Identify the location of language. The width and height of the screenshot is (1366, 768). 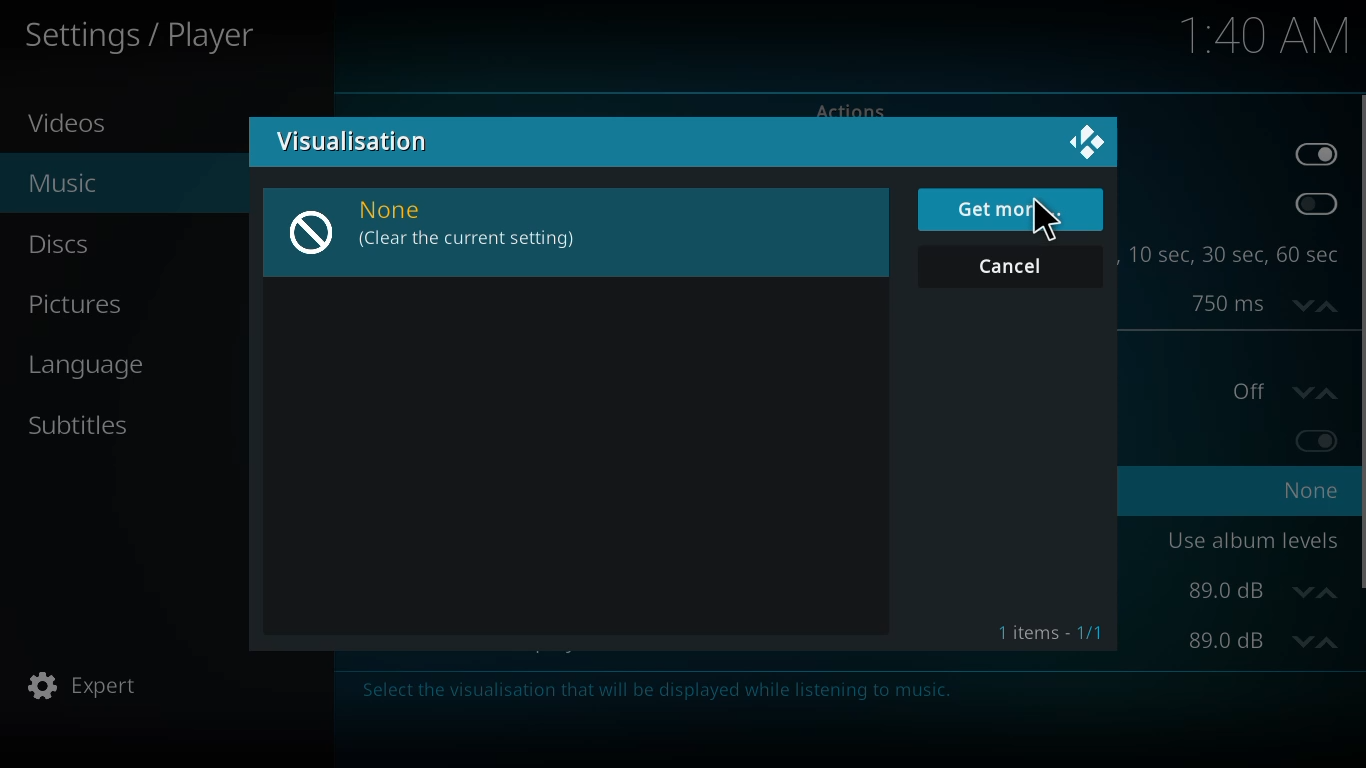
(95, 365).